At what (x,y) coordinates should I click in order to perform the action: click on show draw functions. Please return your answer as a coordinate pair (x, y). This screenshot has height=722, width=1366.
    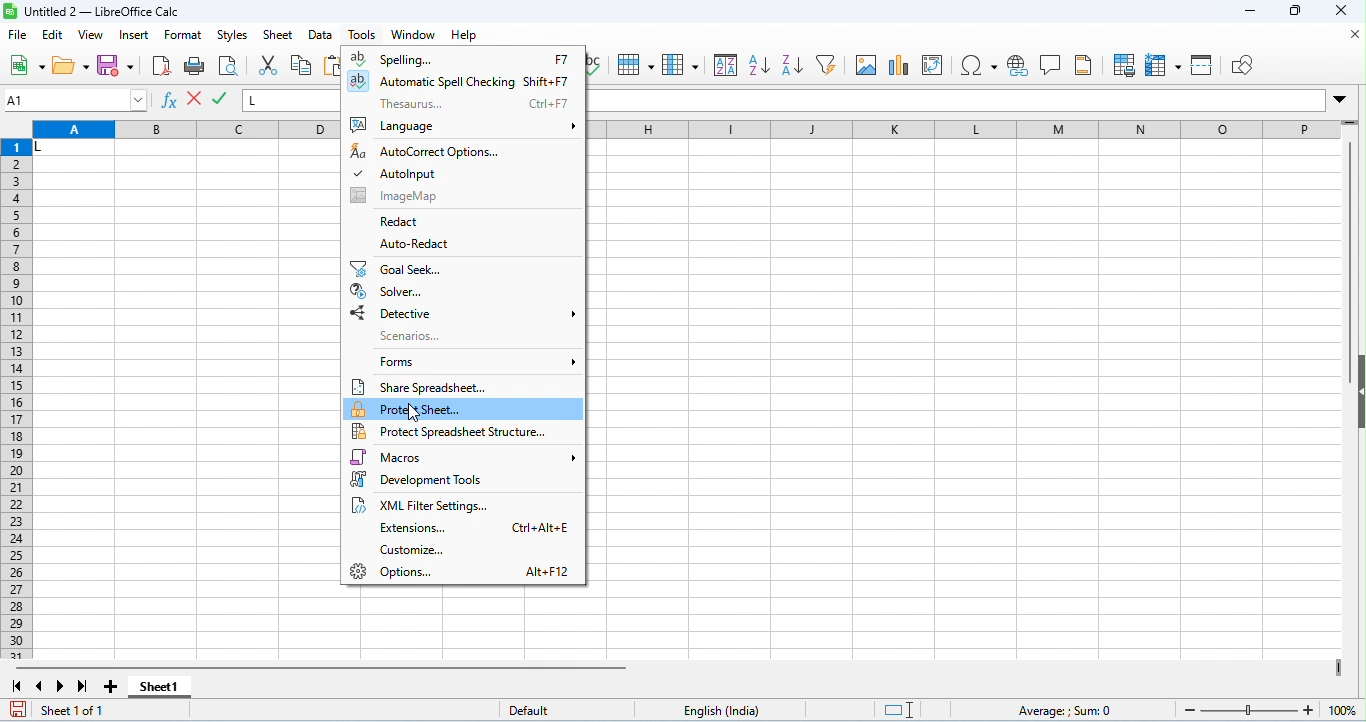
    Looking at the image, I should click on (1240, 66).